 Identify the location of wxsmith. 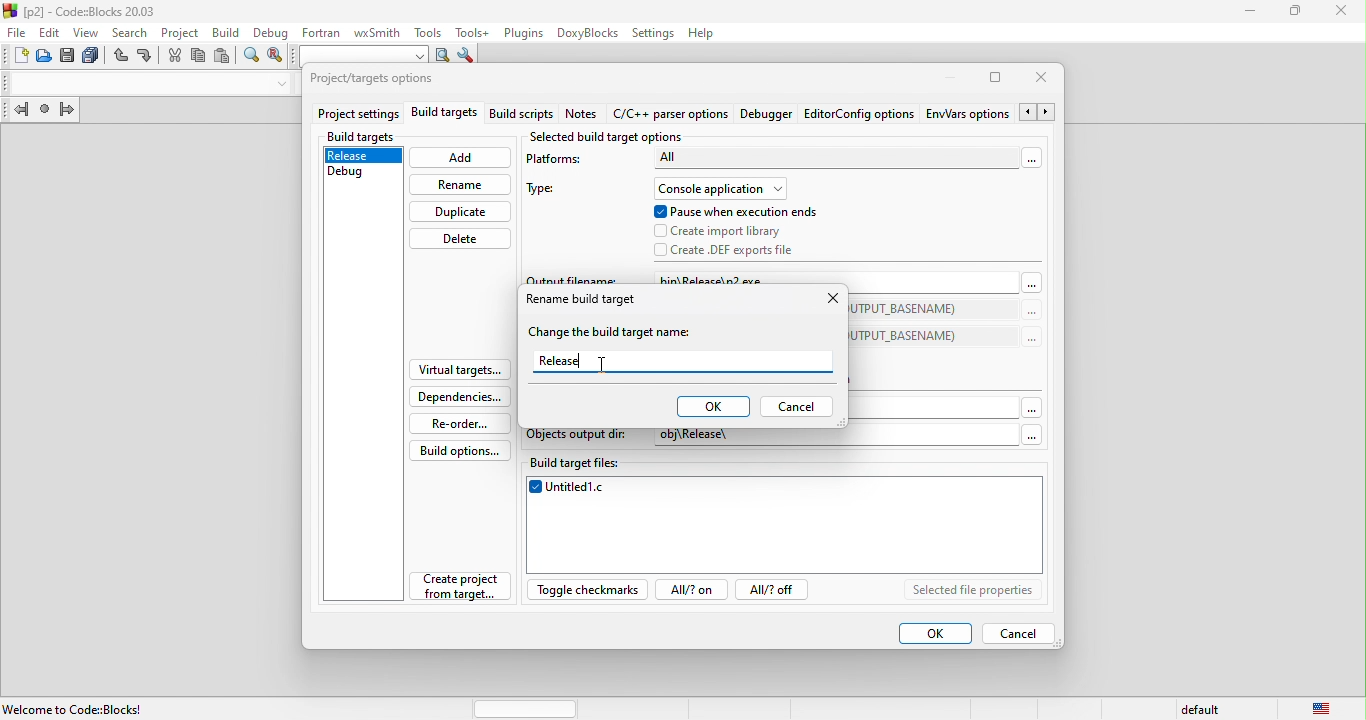
(375, 31).